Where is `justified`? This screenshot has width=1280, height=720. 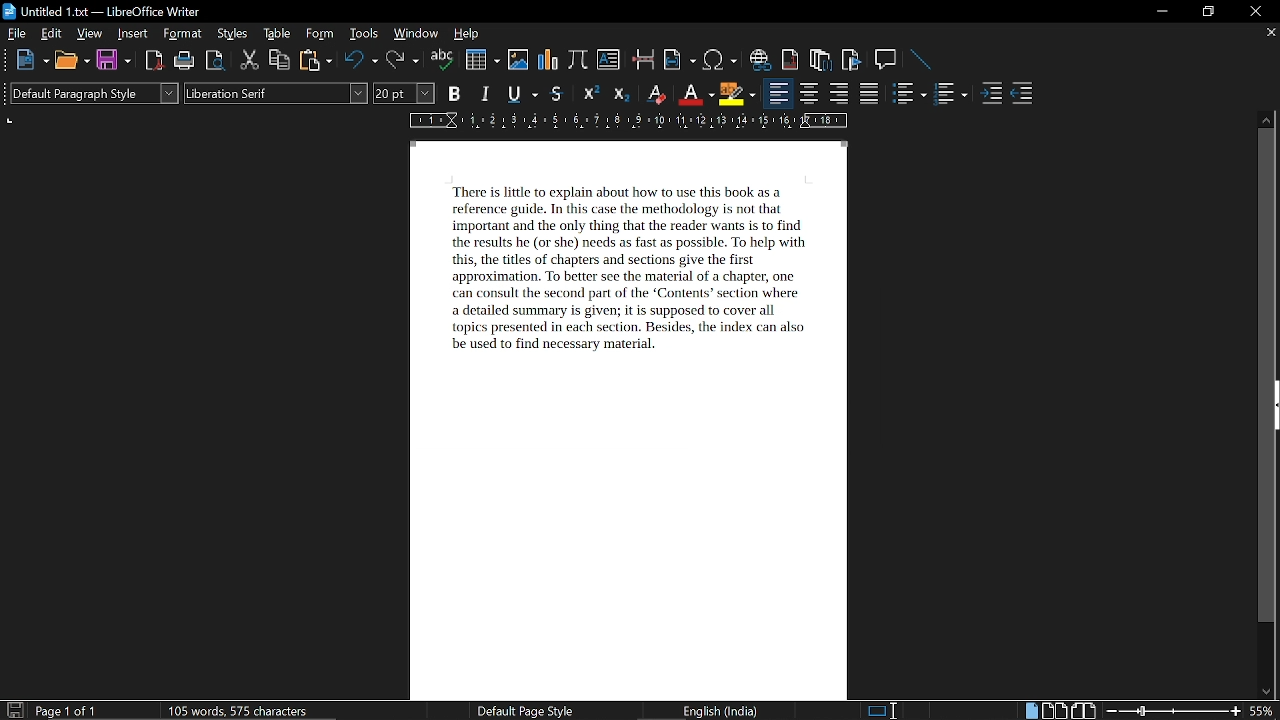
justified is located at coordinates (870, 93).